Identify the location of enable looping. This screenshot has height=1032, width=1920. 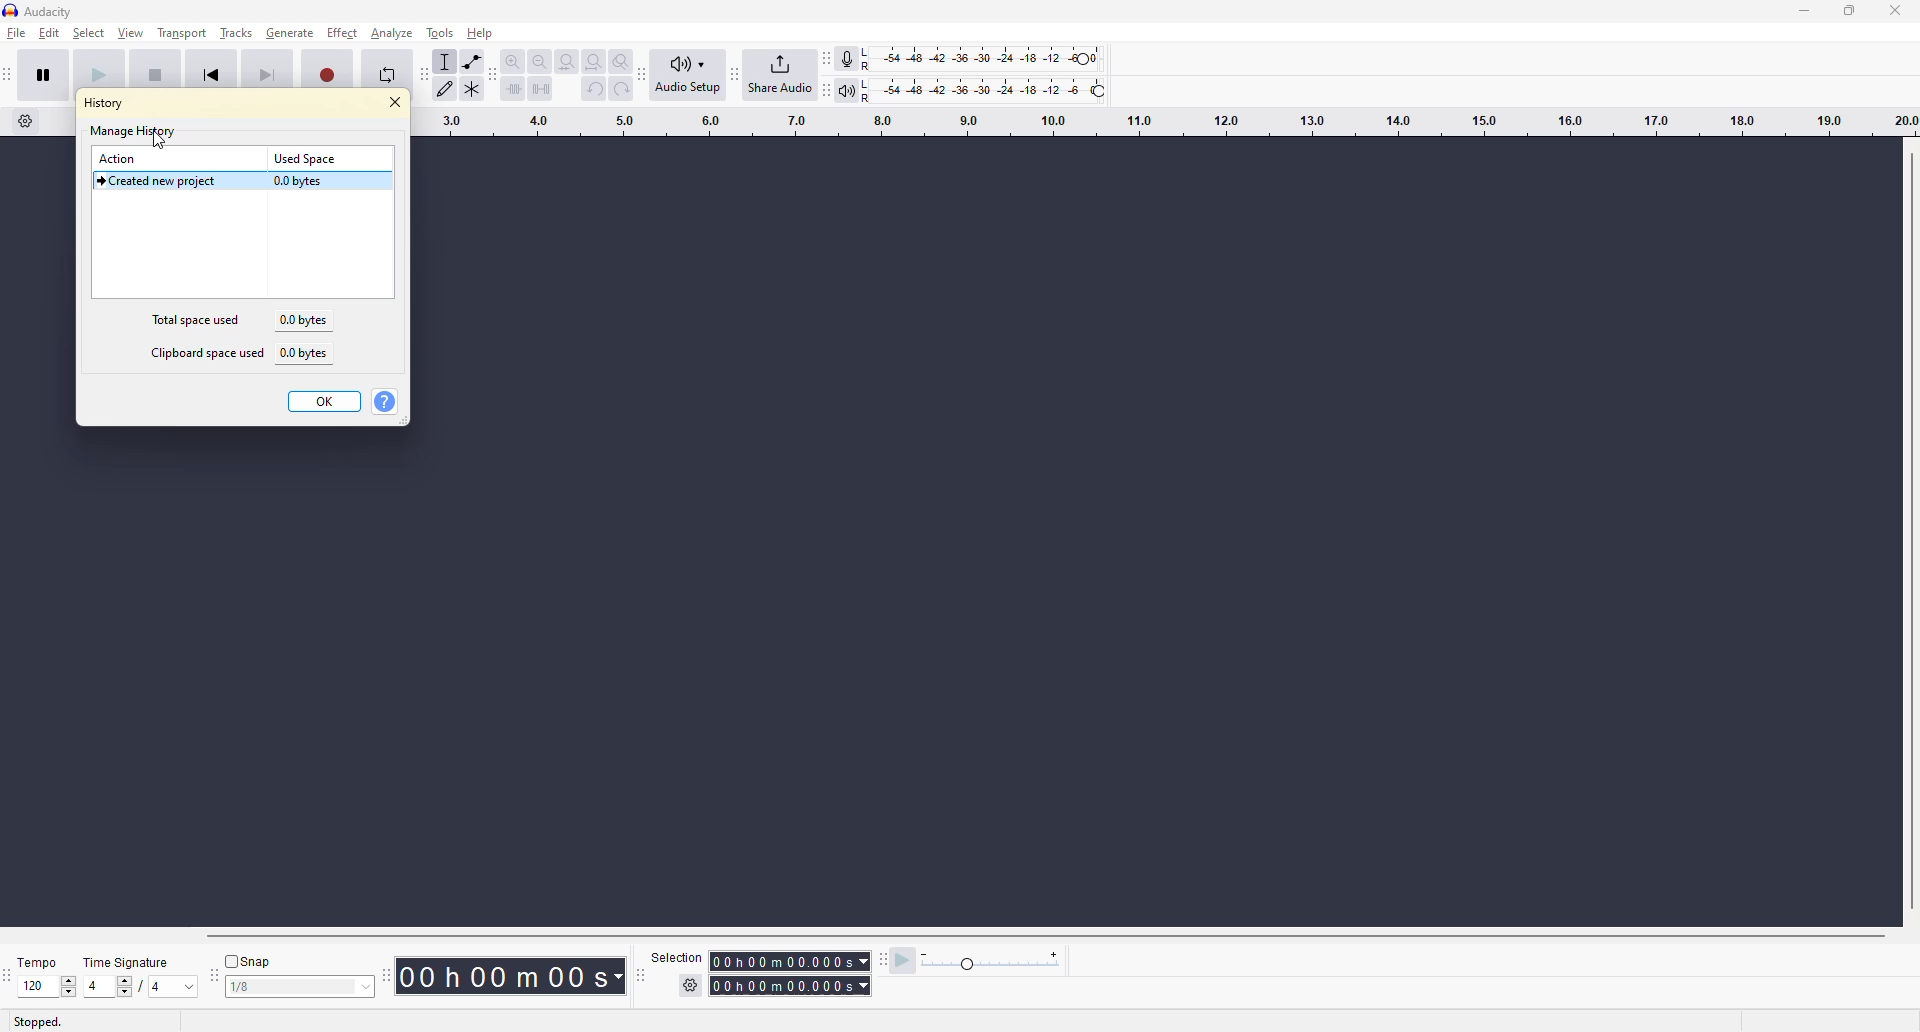
(387, 73).